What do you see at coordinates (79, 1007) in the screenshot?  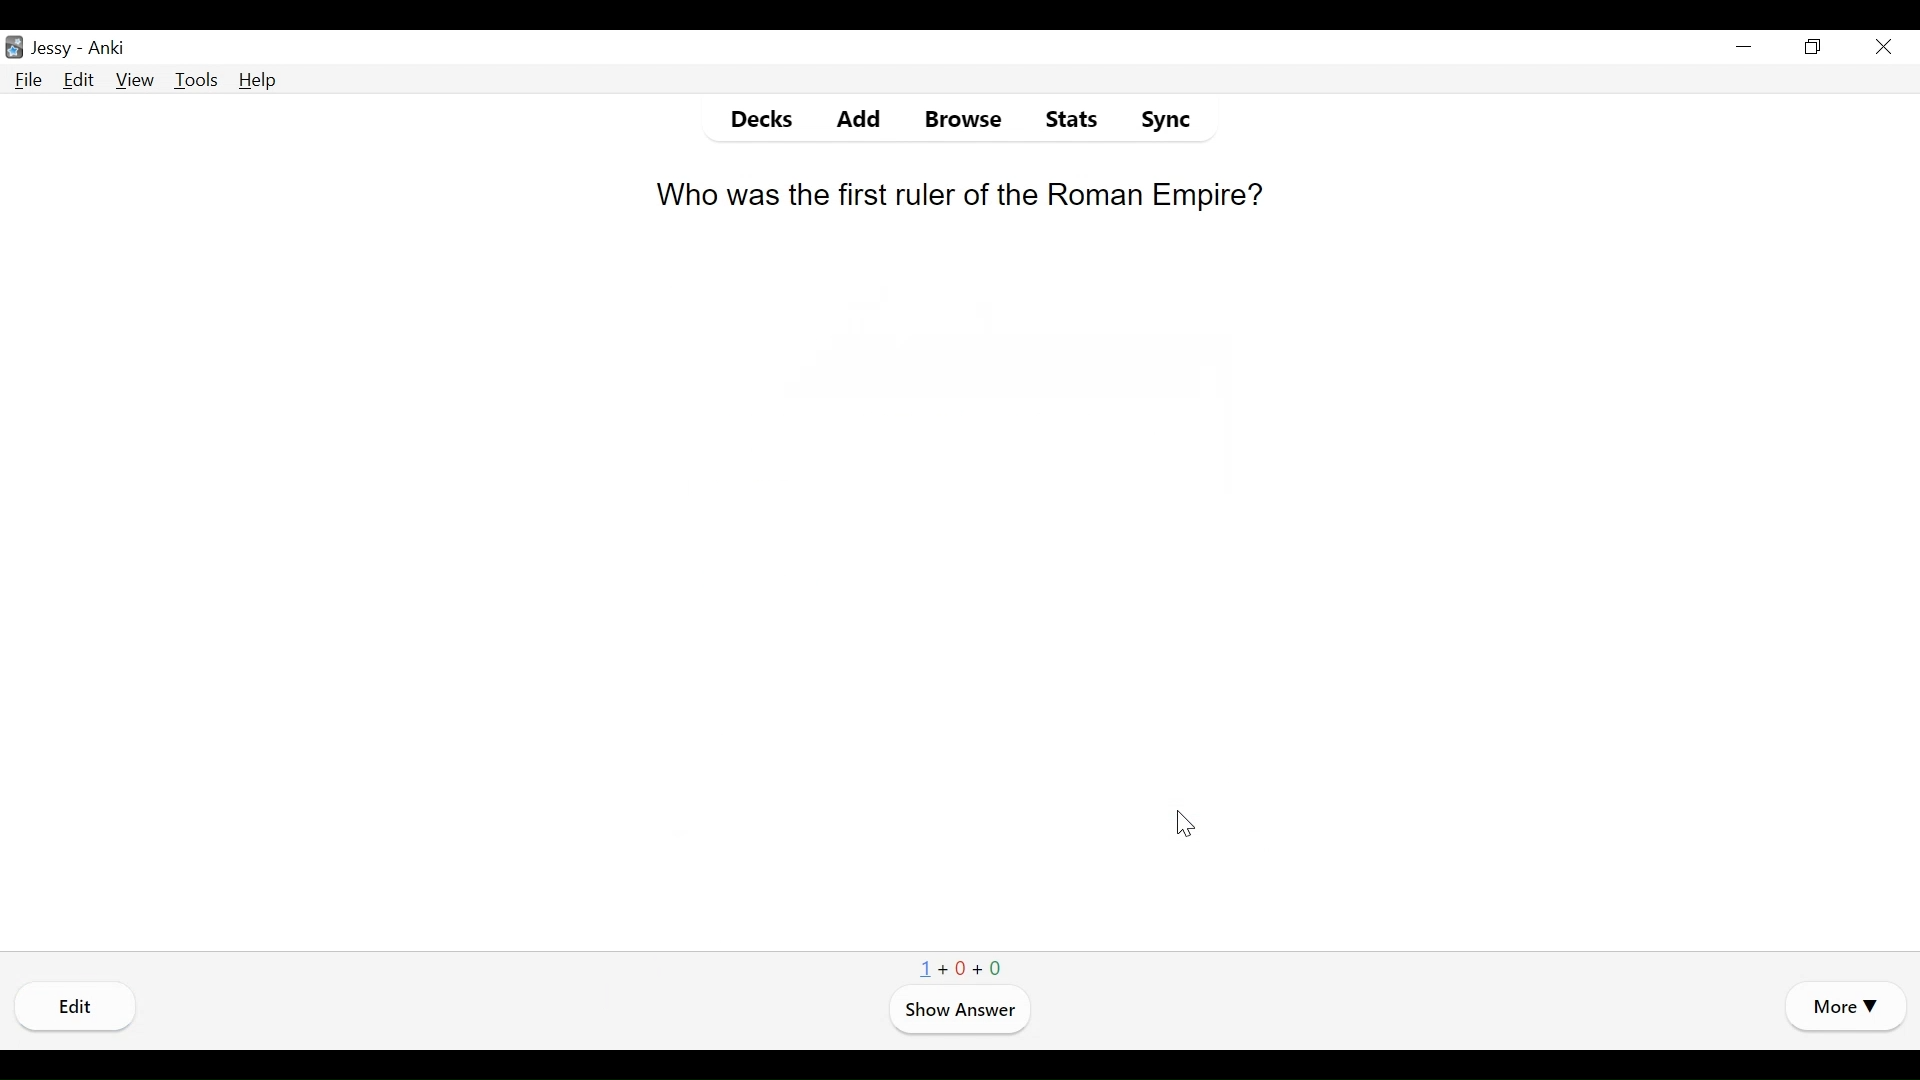 I see `Edi` at bounding box center [79, 1007].